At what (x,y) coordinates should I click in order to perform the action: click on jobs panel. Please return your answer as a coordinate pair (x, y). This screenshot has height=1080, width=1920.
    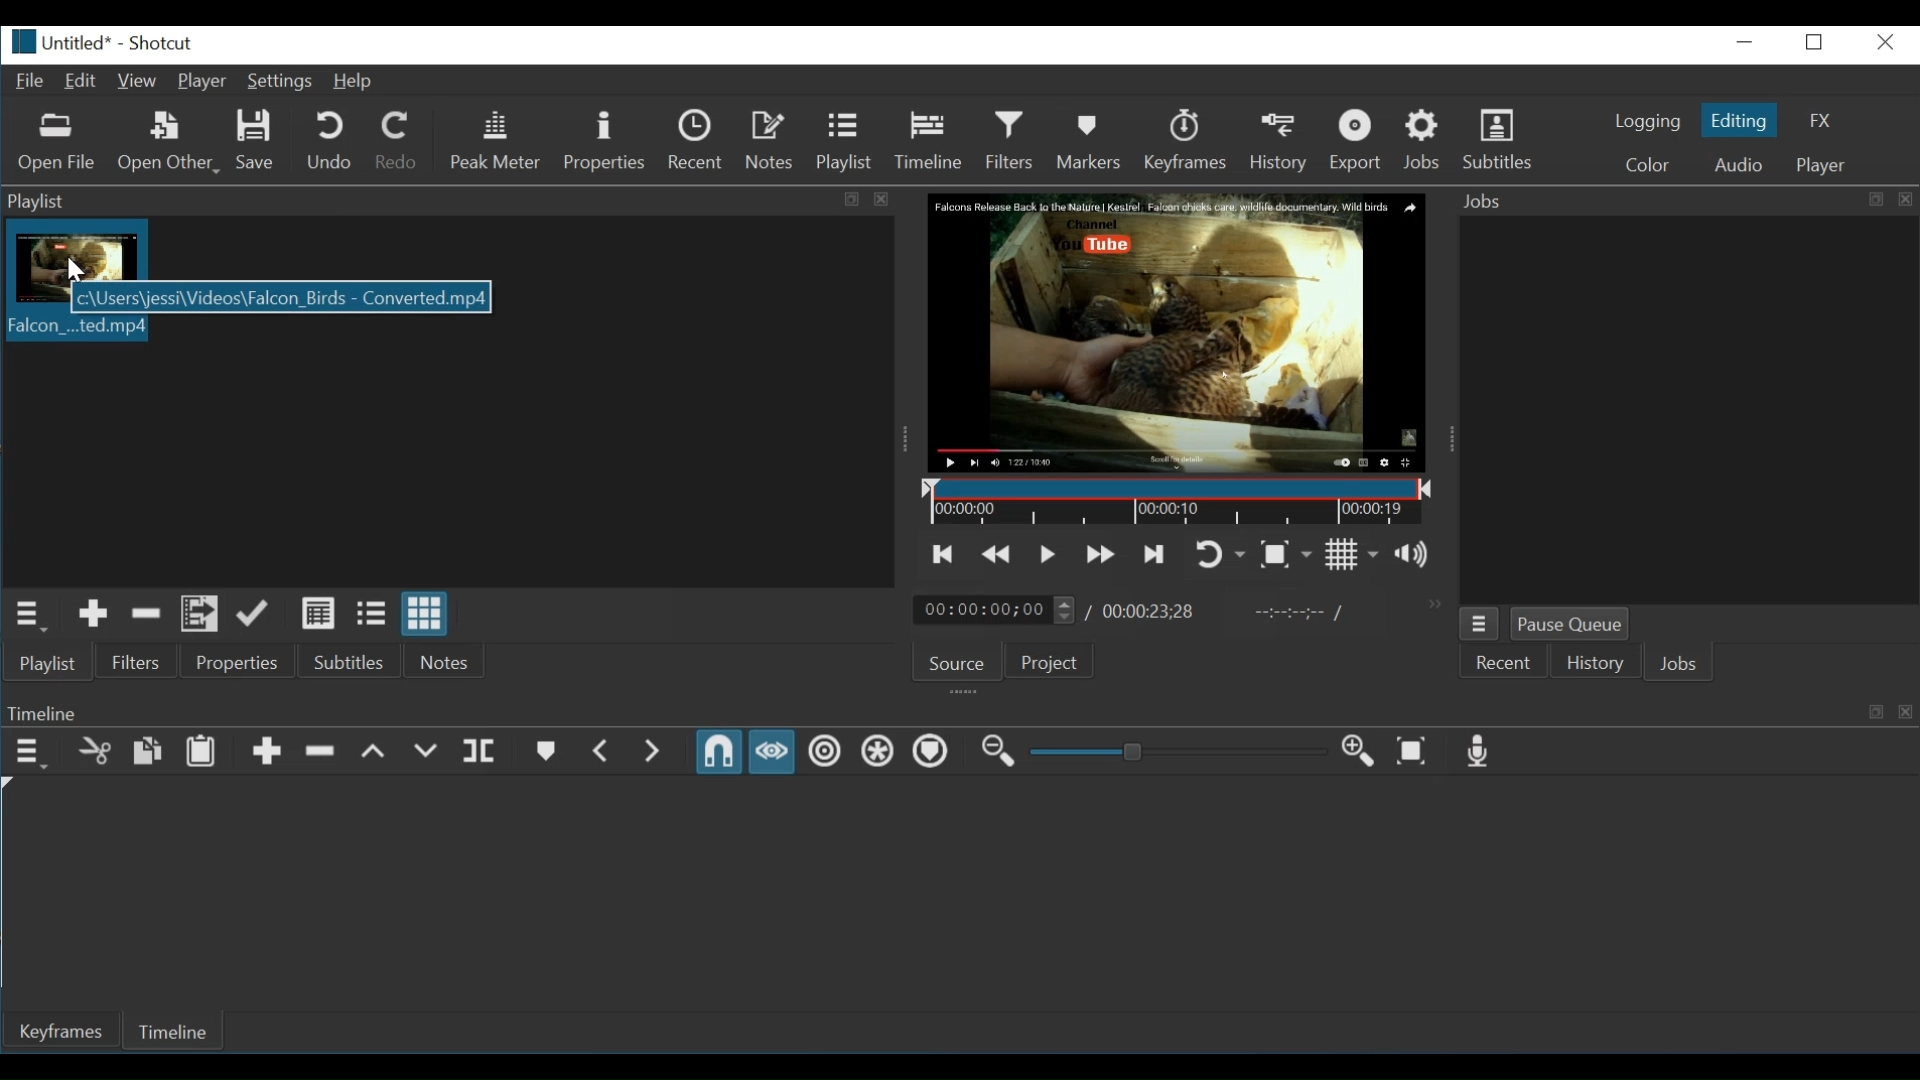
    Looking at the image, I should click on (1688, 407).